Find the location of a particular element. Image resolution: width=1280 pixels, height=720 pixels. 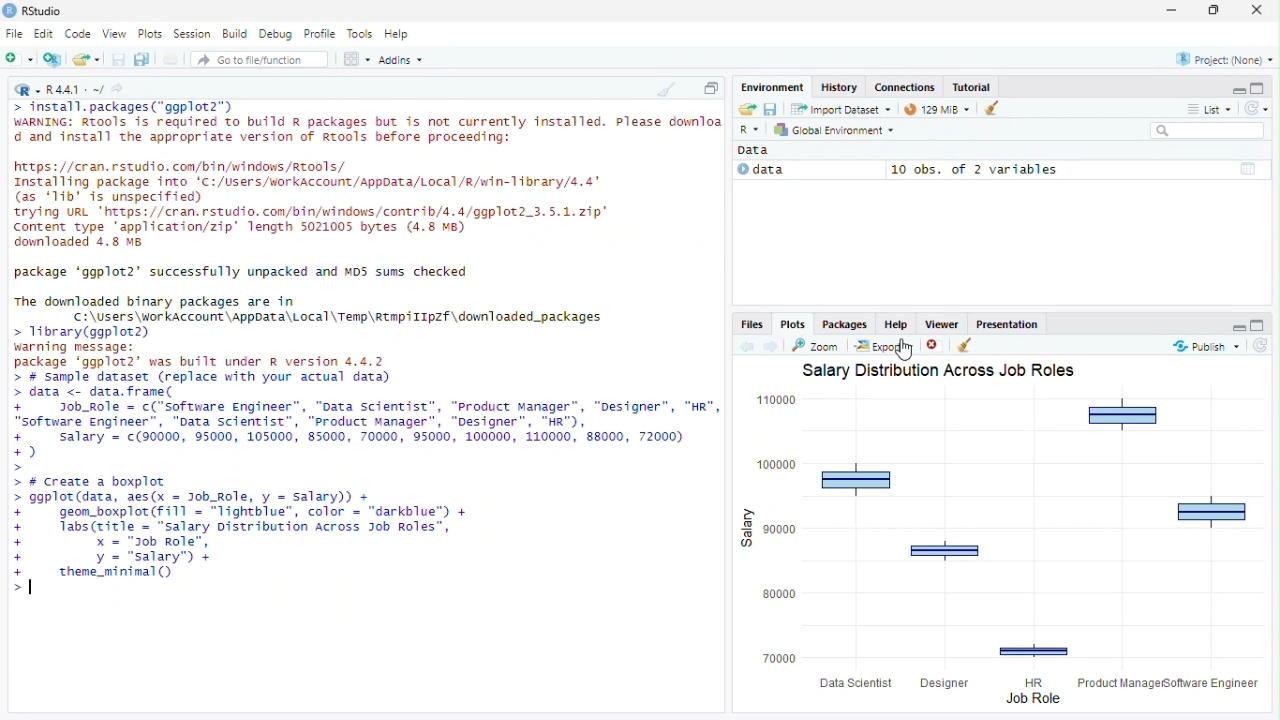

Edit is located at coordinates (43, 35).